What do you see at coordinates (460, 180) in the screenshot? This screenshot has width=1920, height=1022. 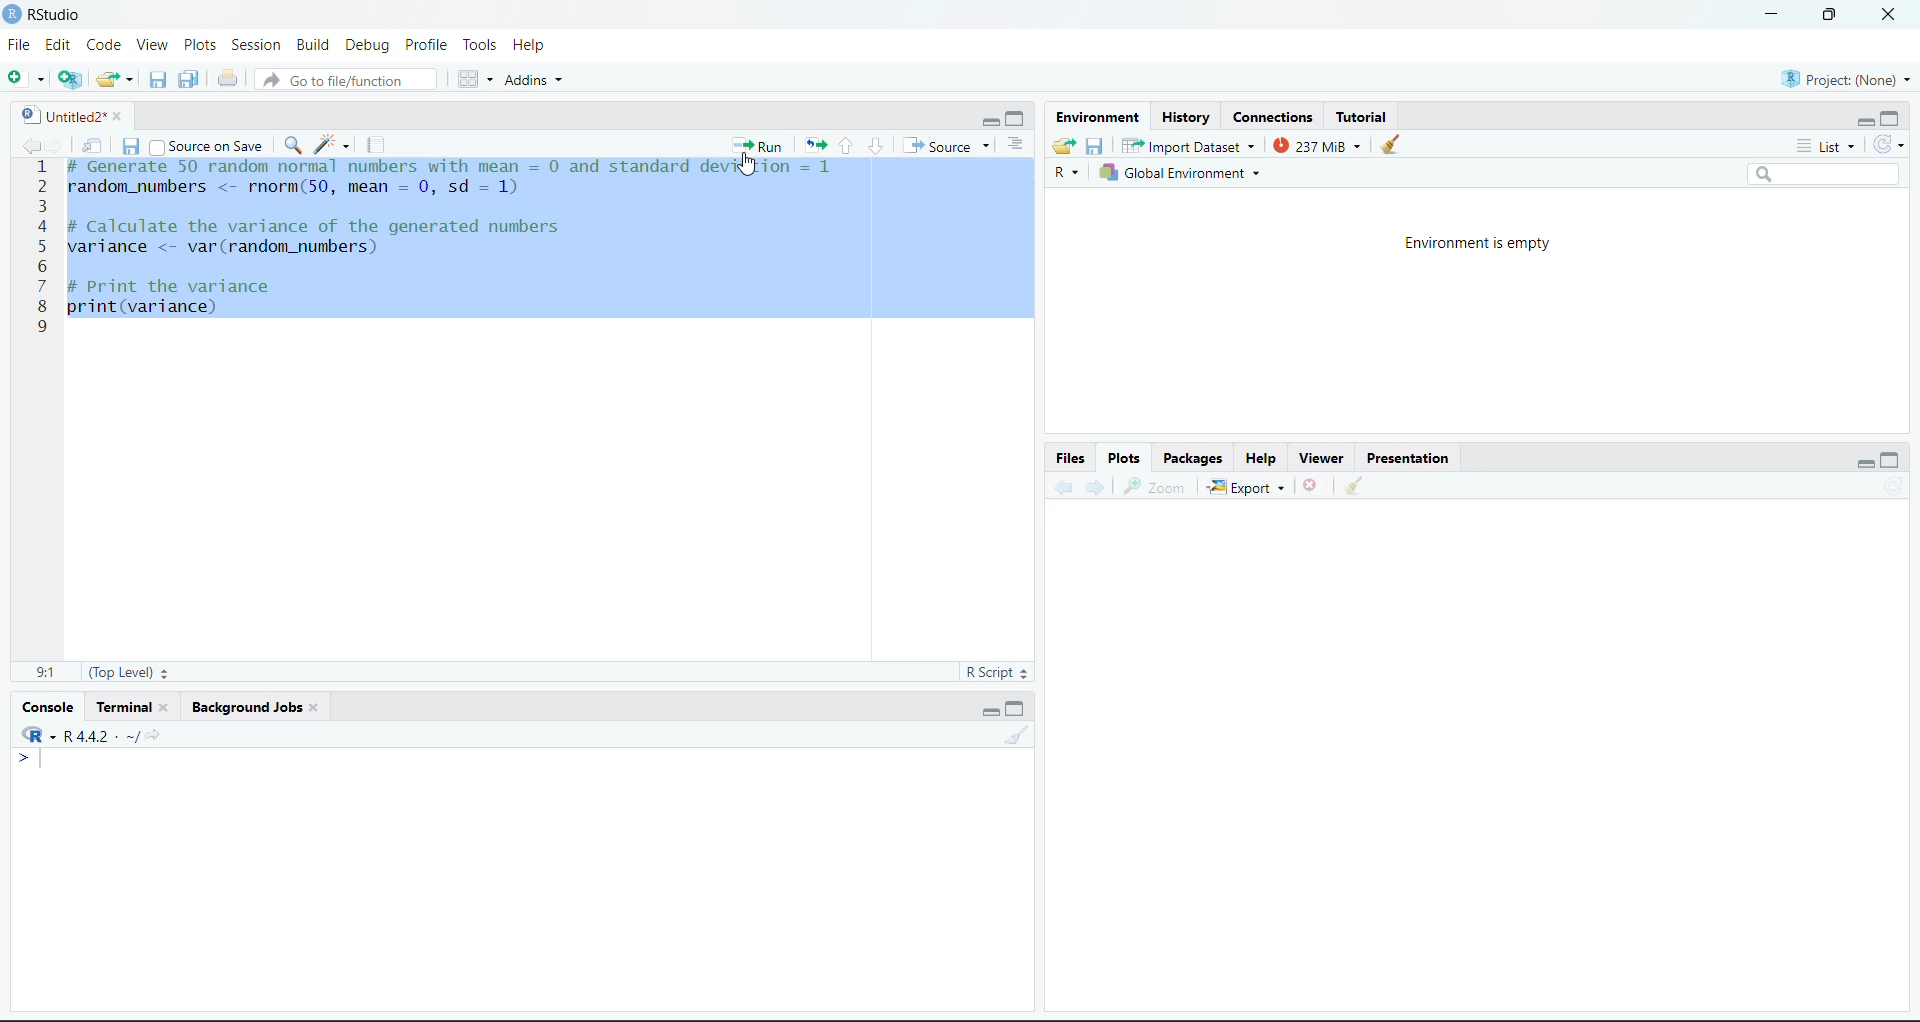 I see `# Generate 50 random normal numbers with mean = 0 and standard deviation = 1 random_numbers <- rnorm(50, mean = 0, sd = 1)` at bounding box center [460, 180].